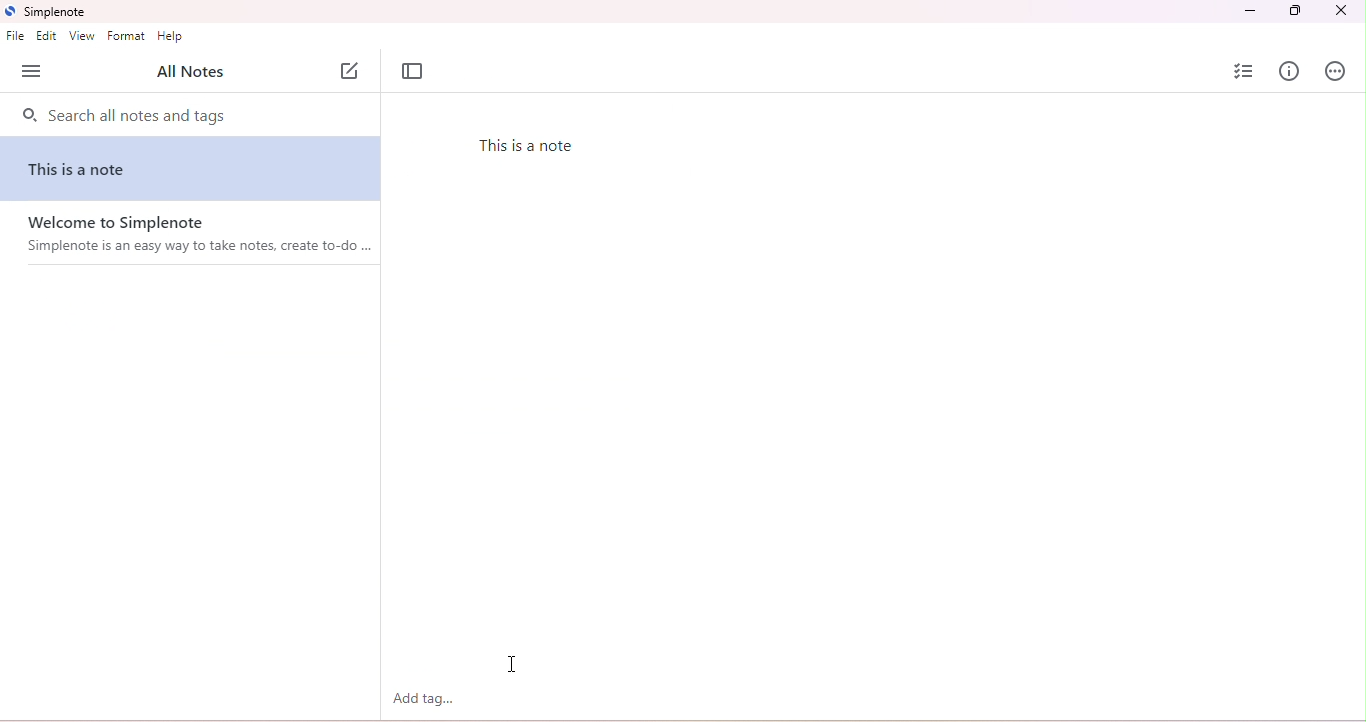  I want to click on close, so click(1340, 11).